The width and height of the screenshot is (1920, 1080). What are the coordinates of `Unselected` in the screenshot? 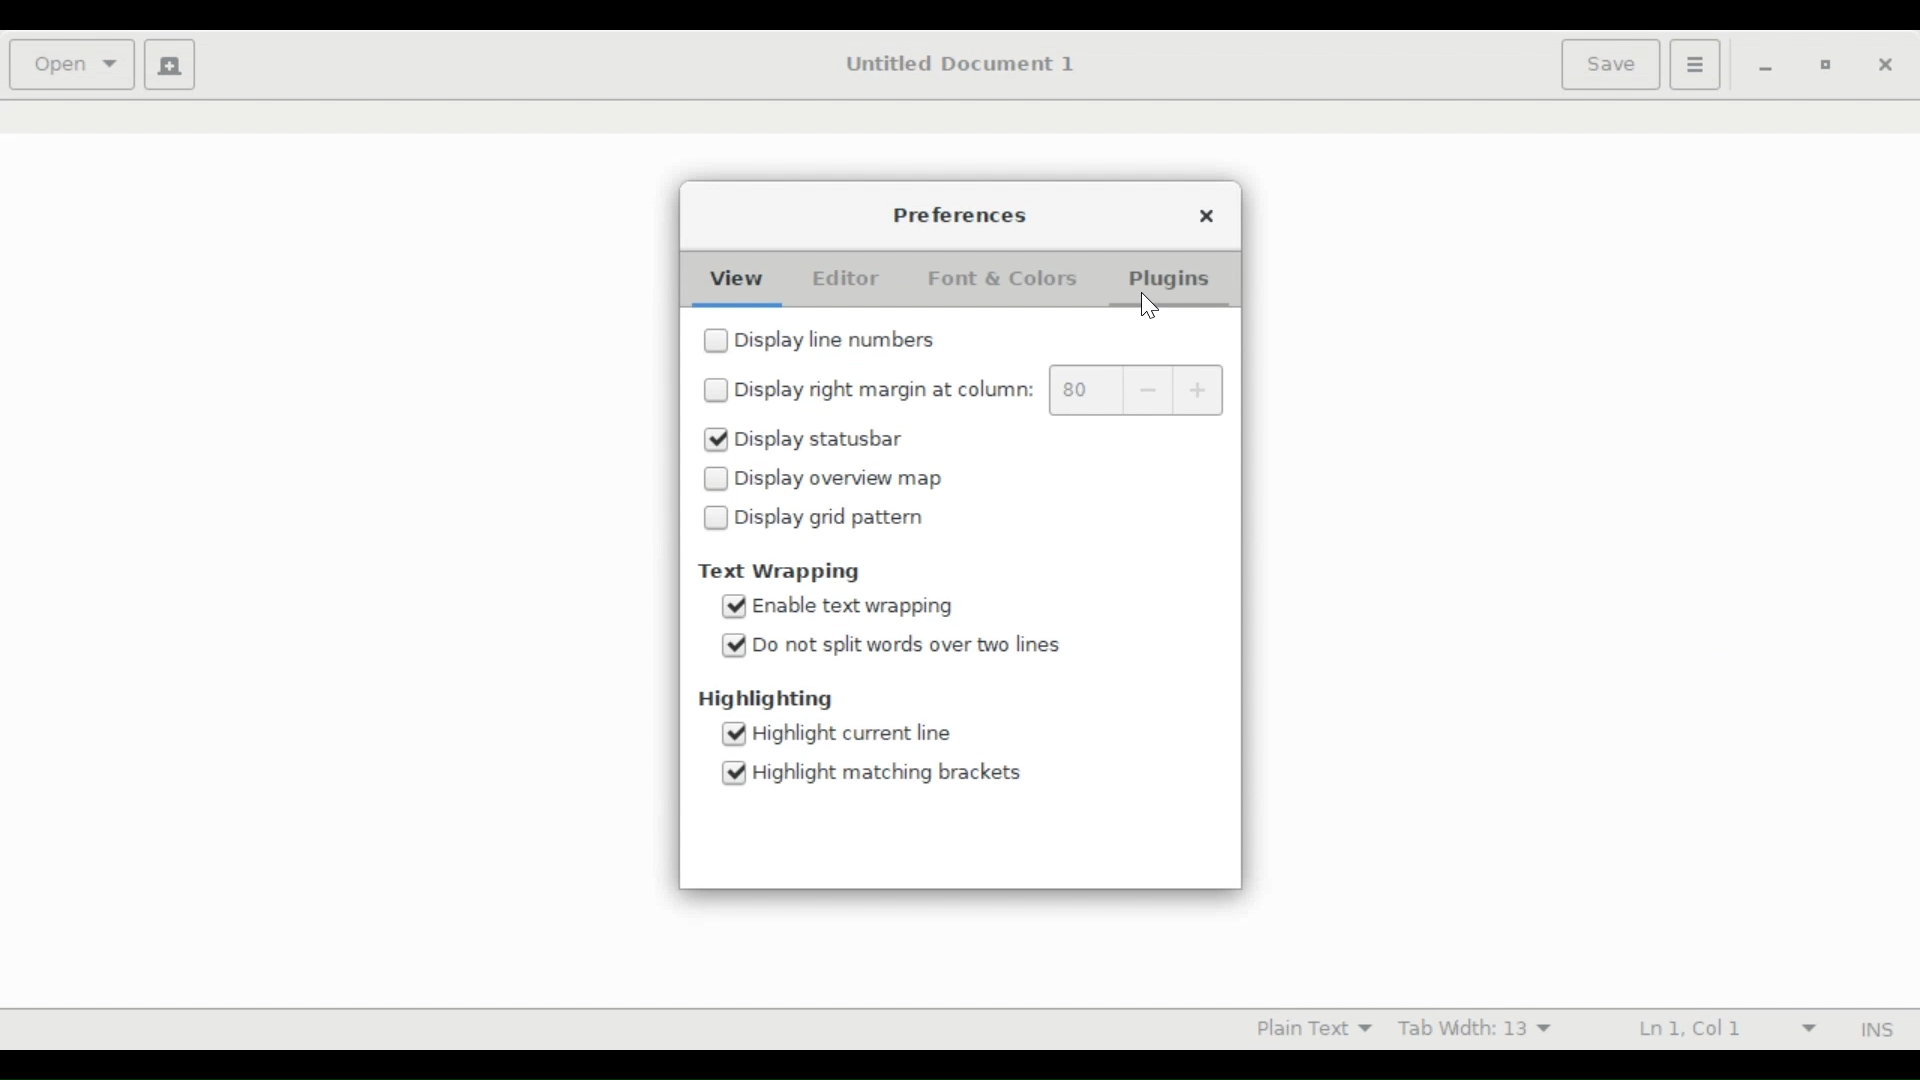 It's located at (716, 389).